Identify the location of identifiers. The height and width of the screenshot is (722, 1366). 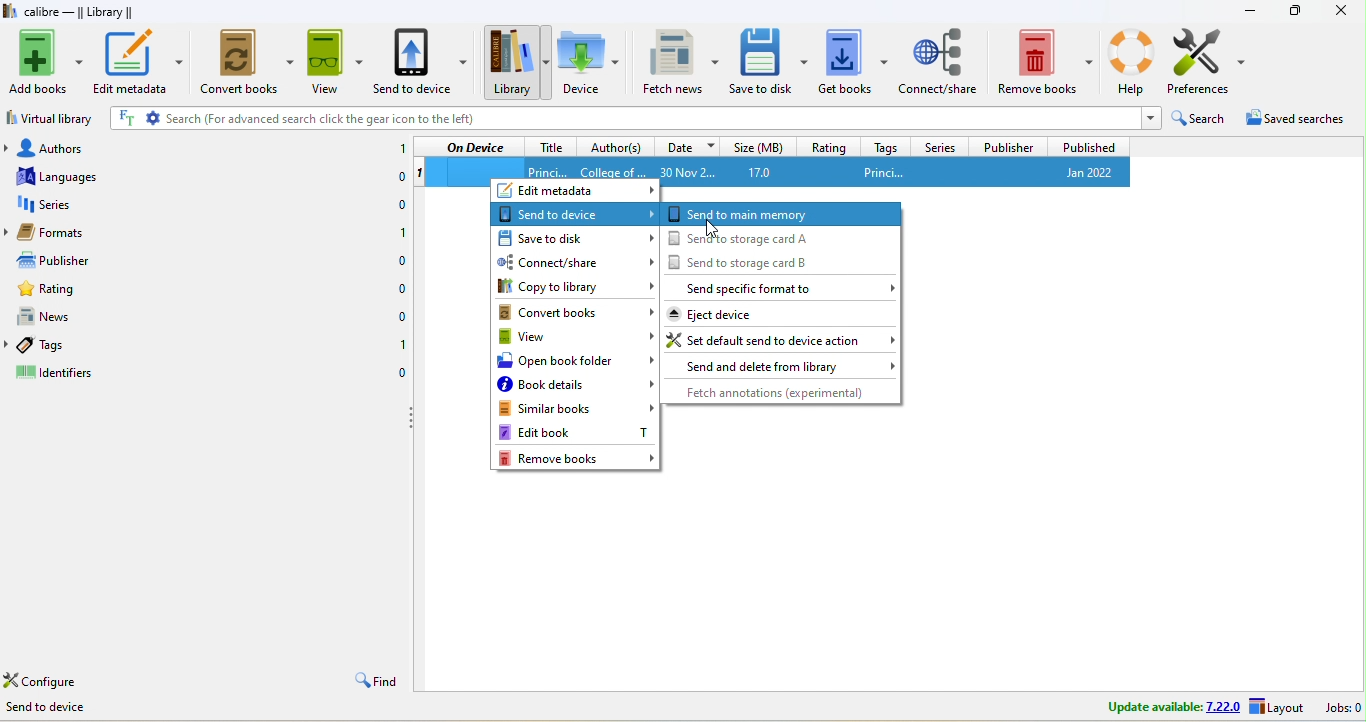
(69, 372).